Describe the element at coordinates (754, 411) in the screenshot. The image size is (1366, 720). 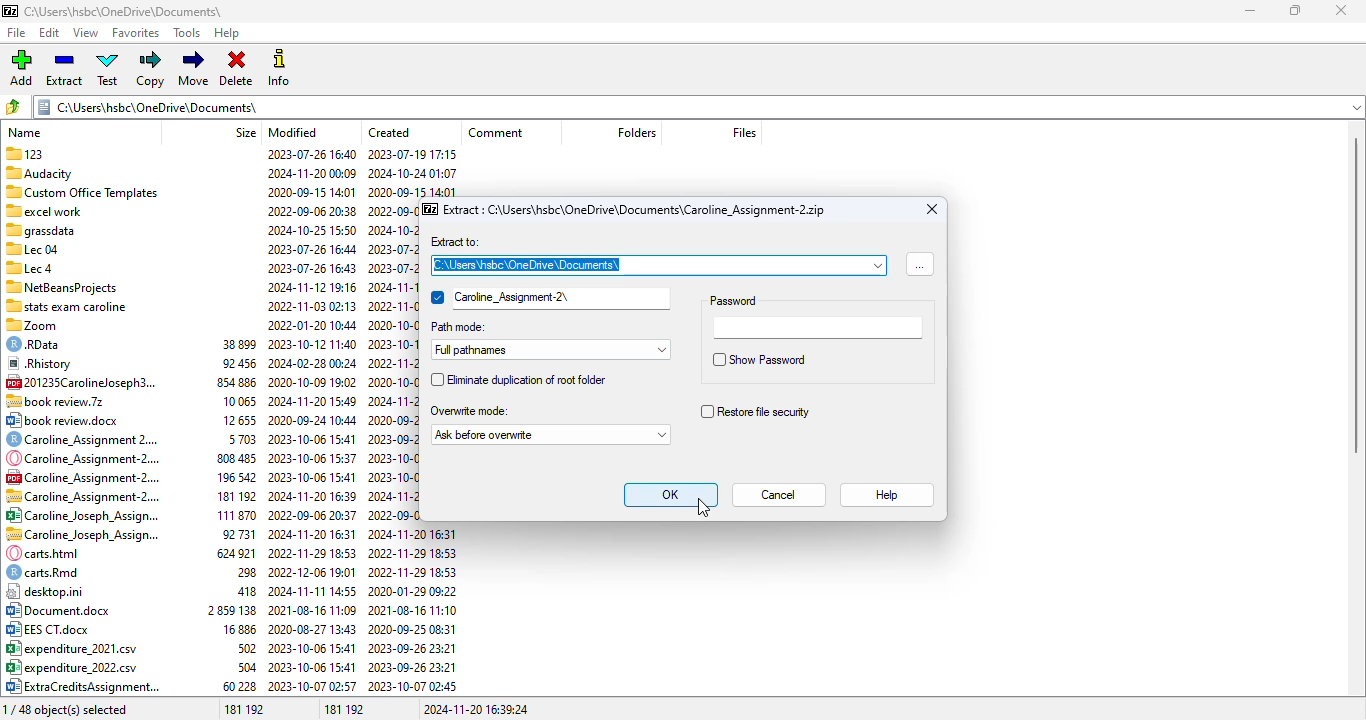
I see `restore file security` at that location.